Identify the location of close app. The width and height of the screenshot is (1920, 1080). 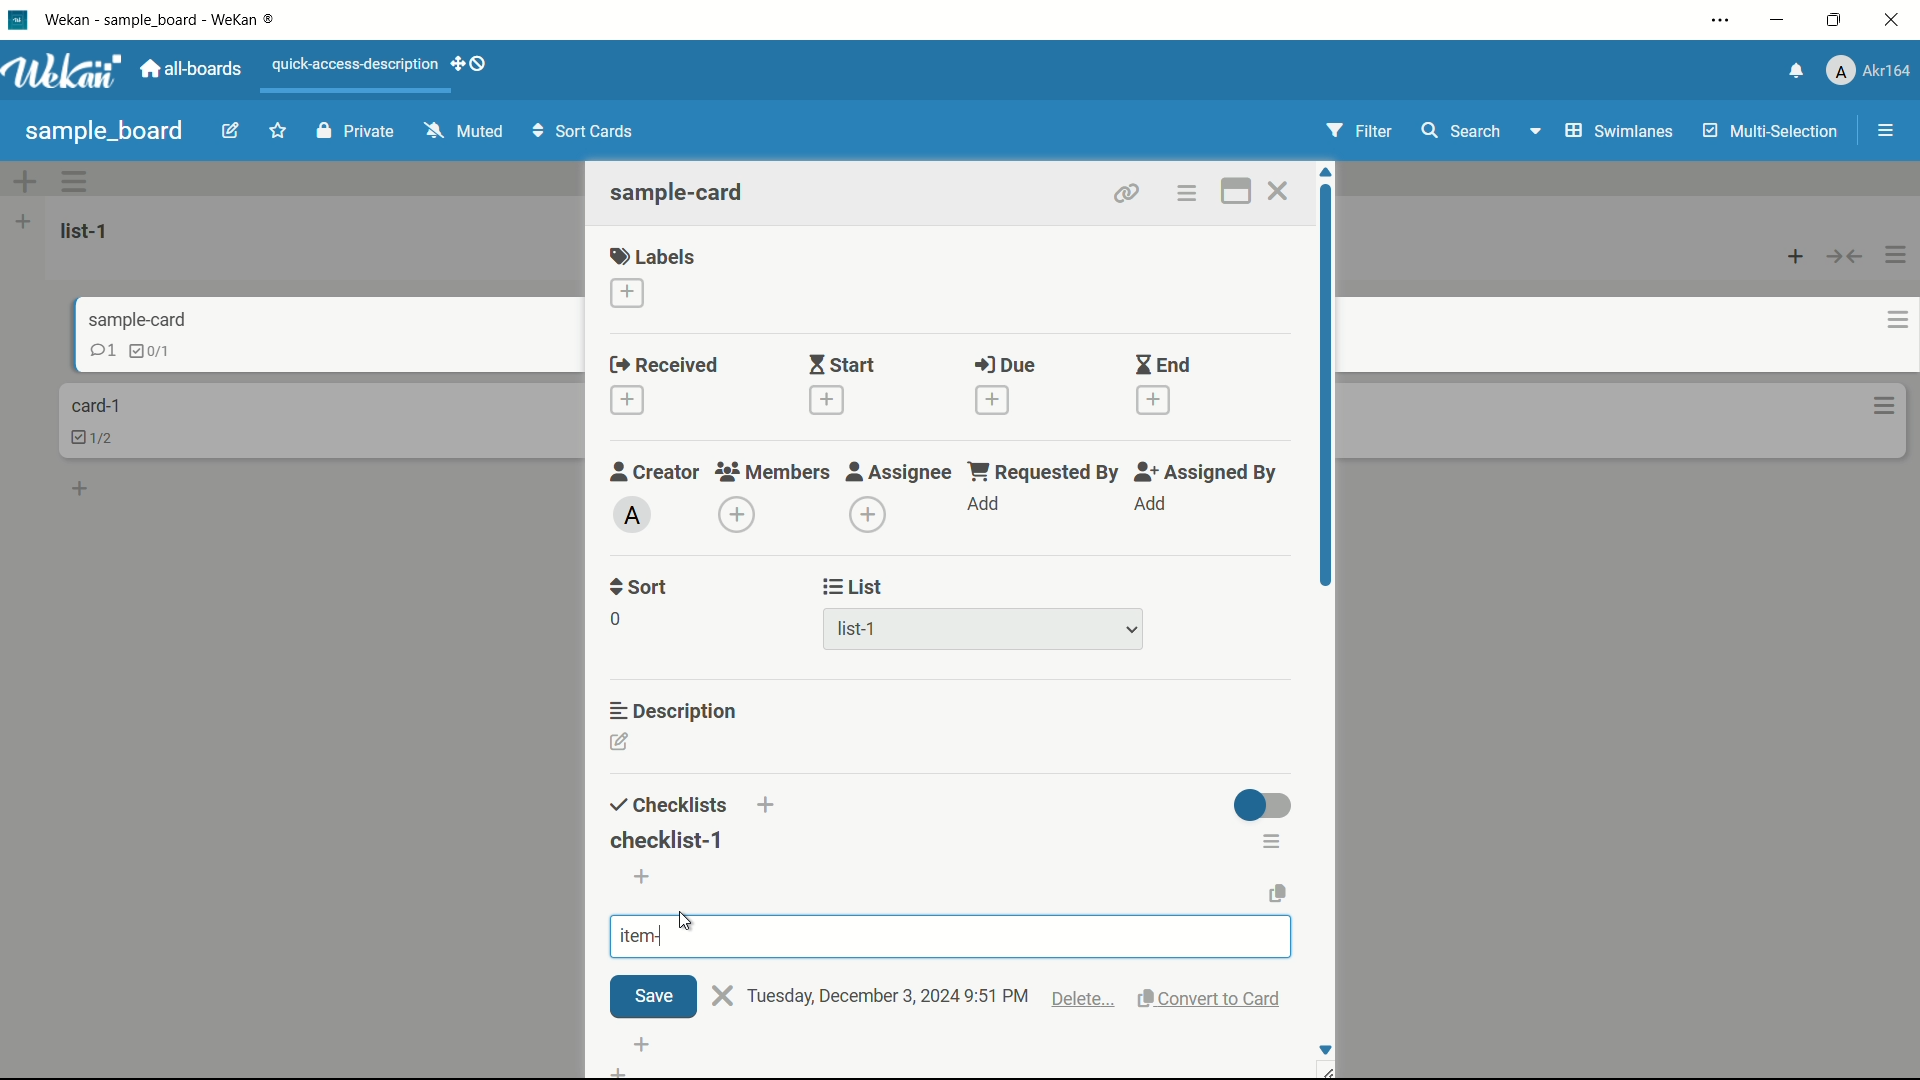
(1891, 20).